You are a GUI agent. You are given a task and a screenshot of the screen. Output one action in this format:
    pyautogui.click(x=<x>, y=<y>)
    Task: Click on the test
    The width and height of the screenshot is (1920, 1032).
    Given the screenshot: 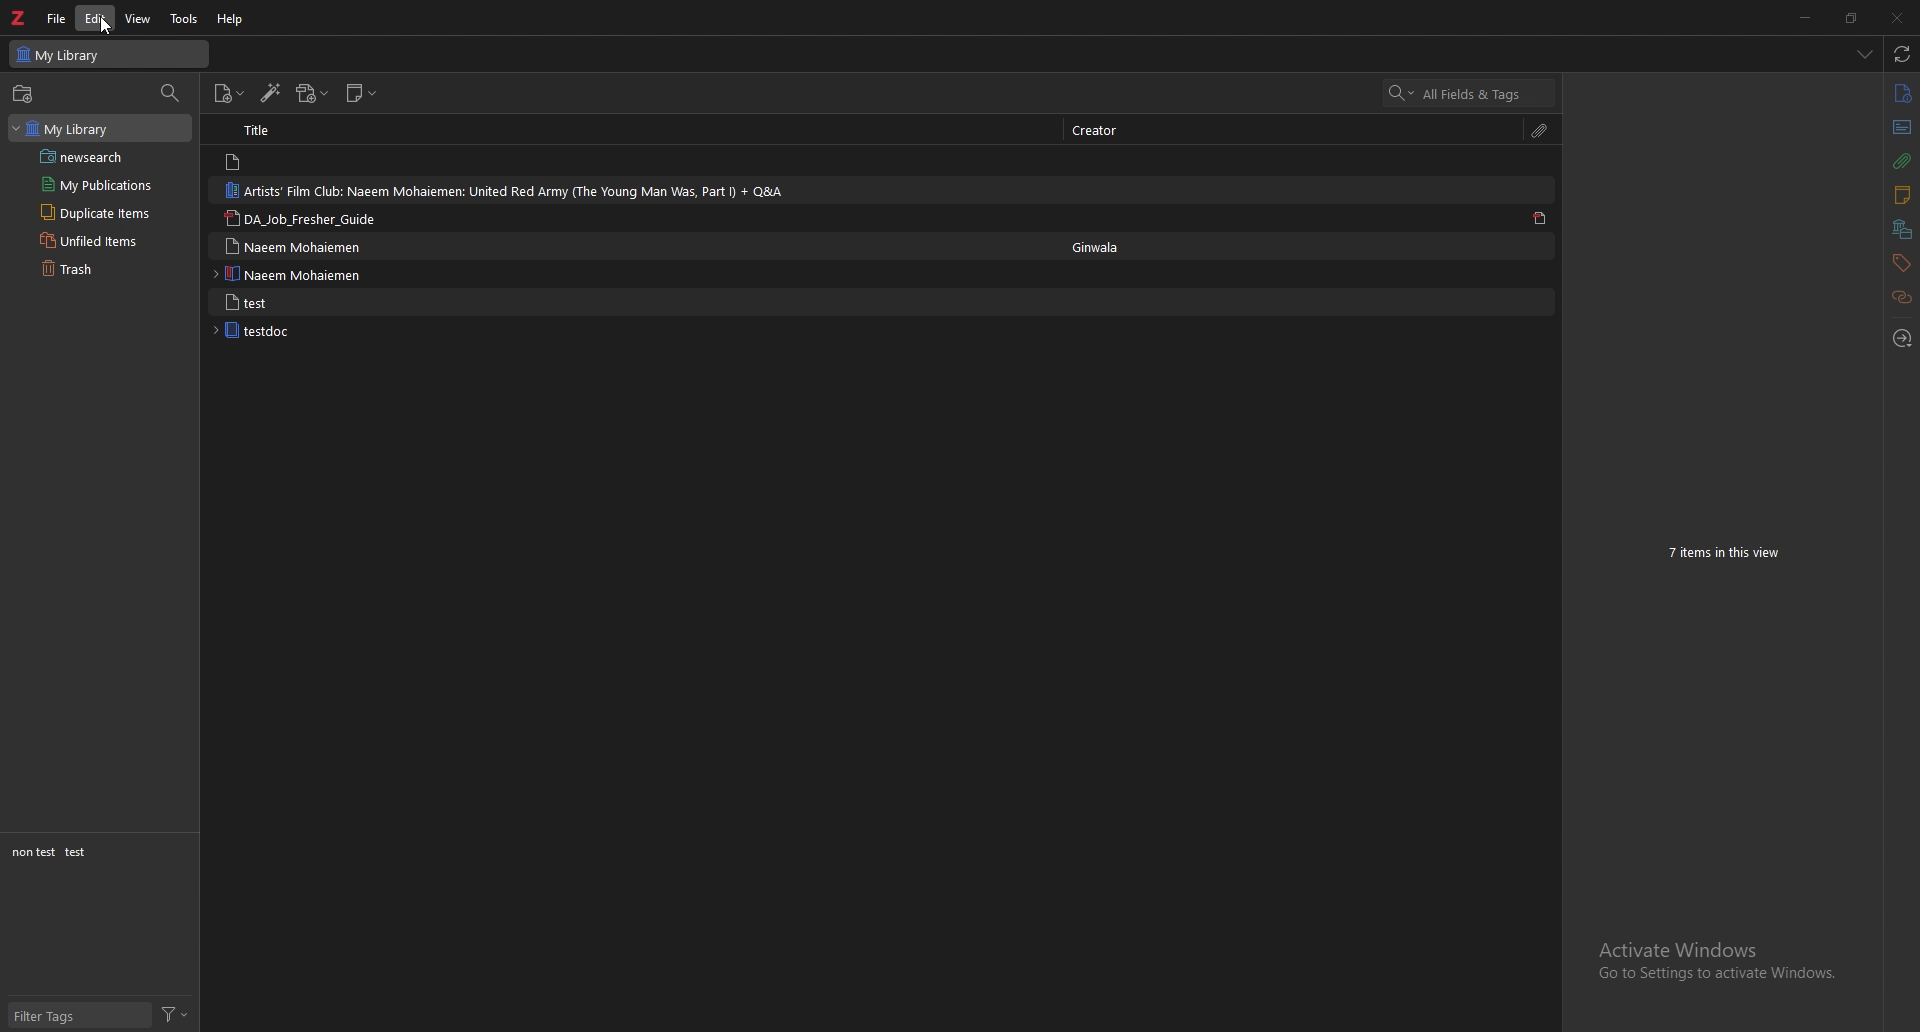 What is the action you would take?
    pyautogui.click(x=302, y=302)
    